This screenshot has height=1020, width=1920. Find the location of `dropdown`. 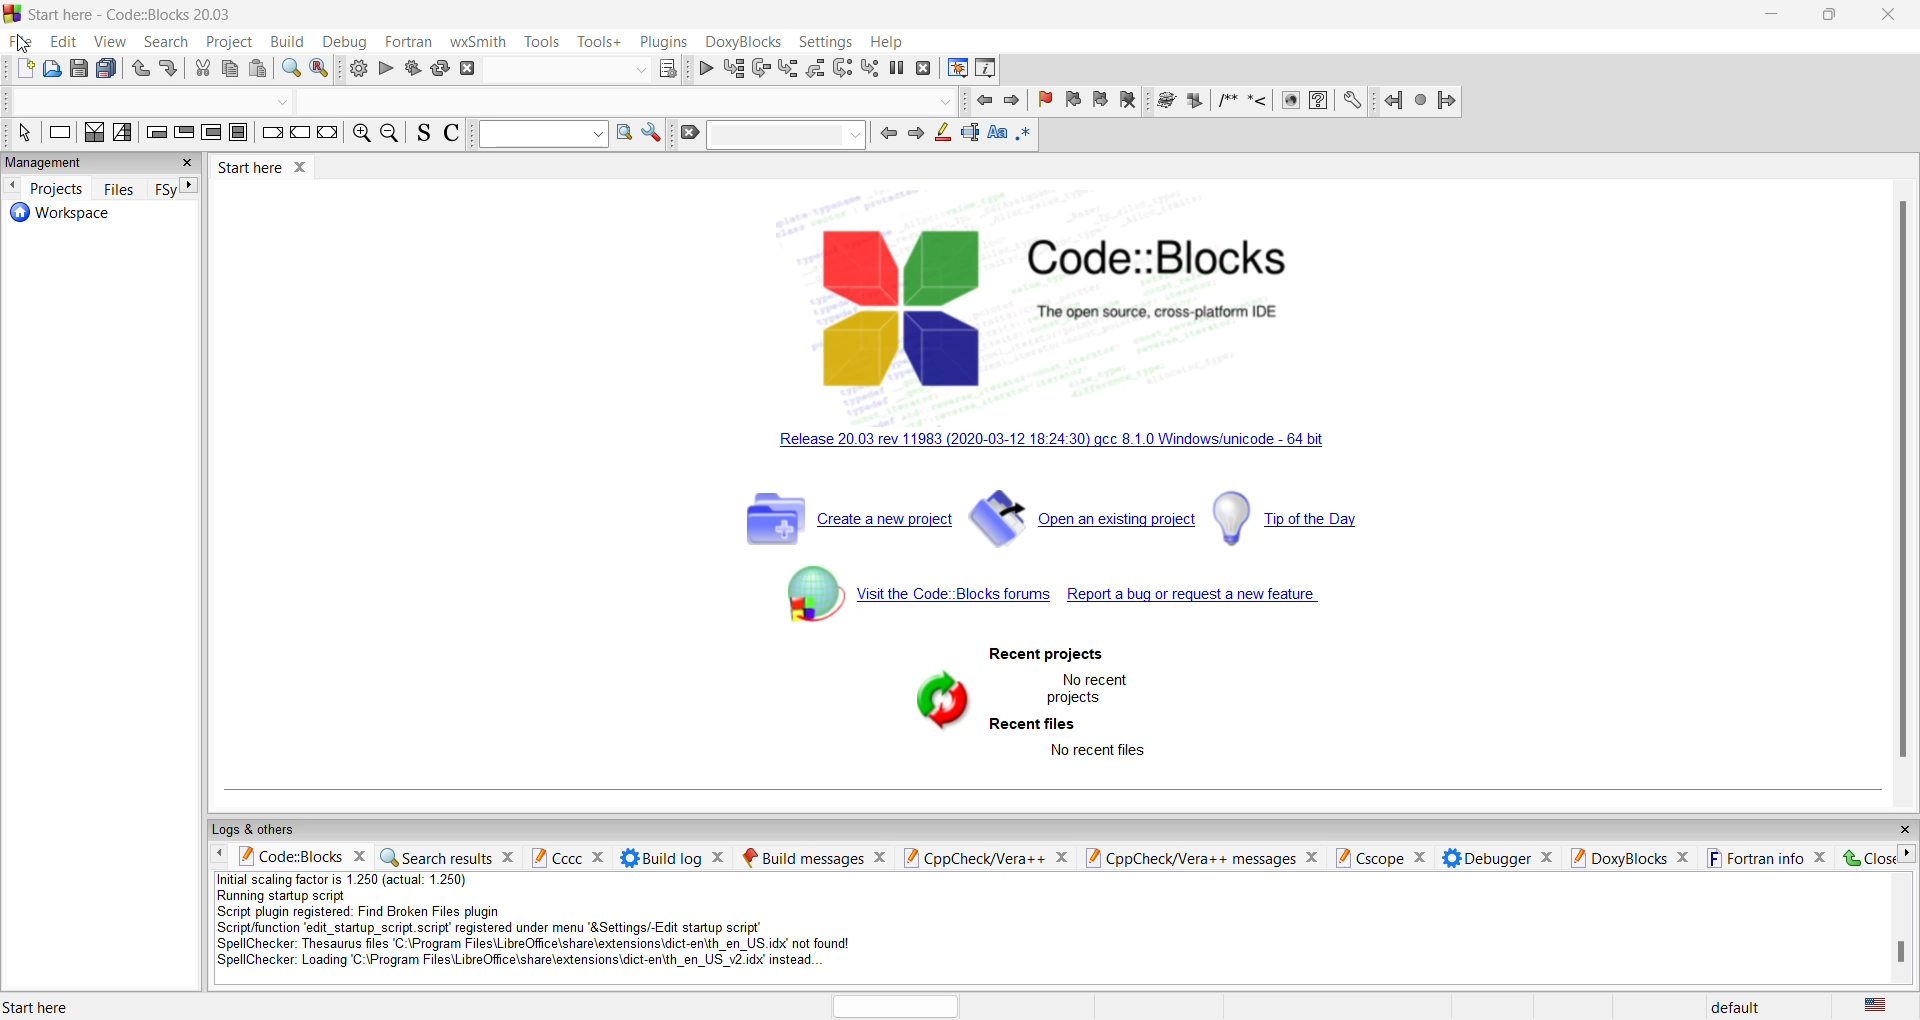

dropdown is located at coordinates (949, 101).